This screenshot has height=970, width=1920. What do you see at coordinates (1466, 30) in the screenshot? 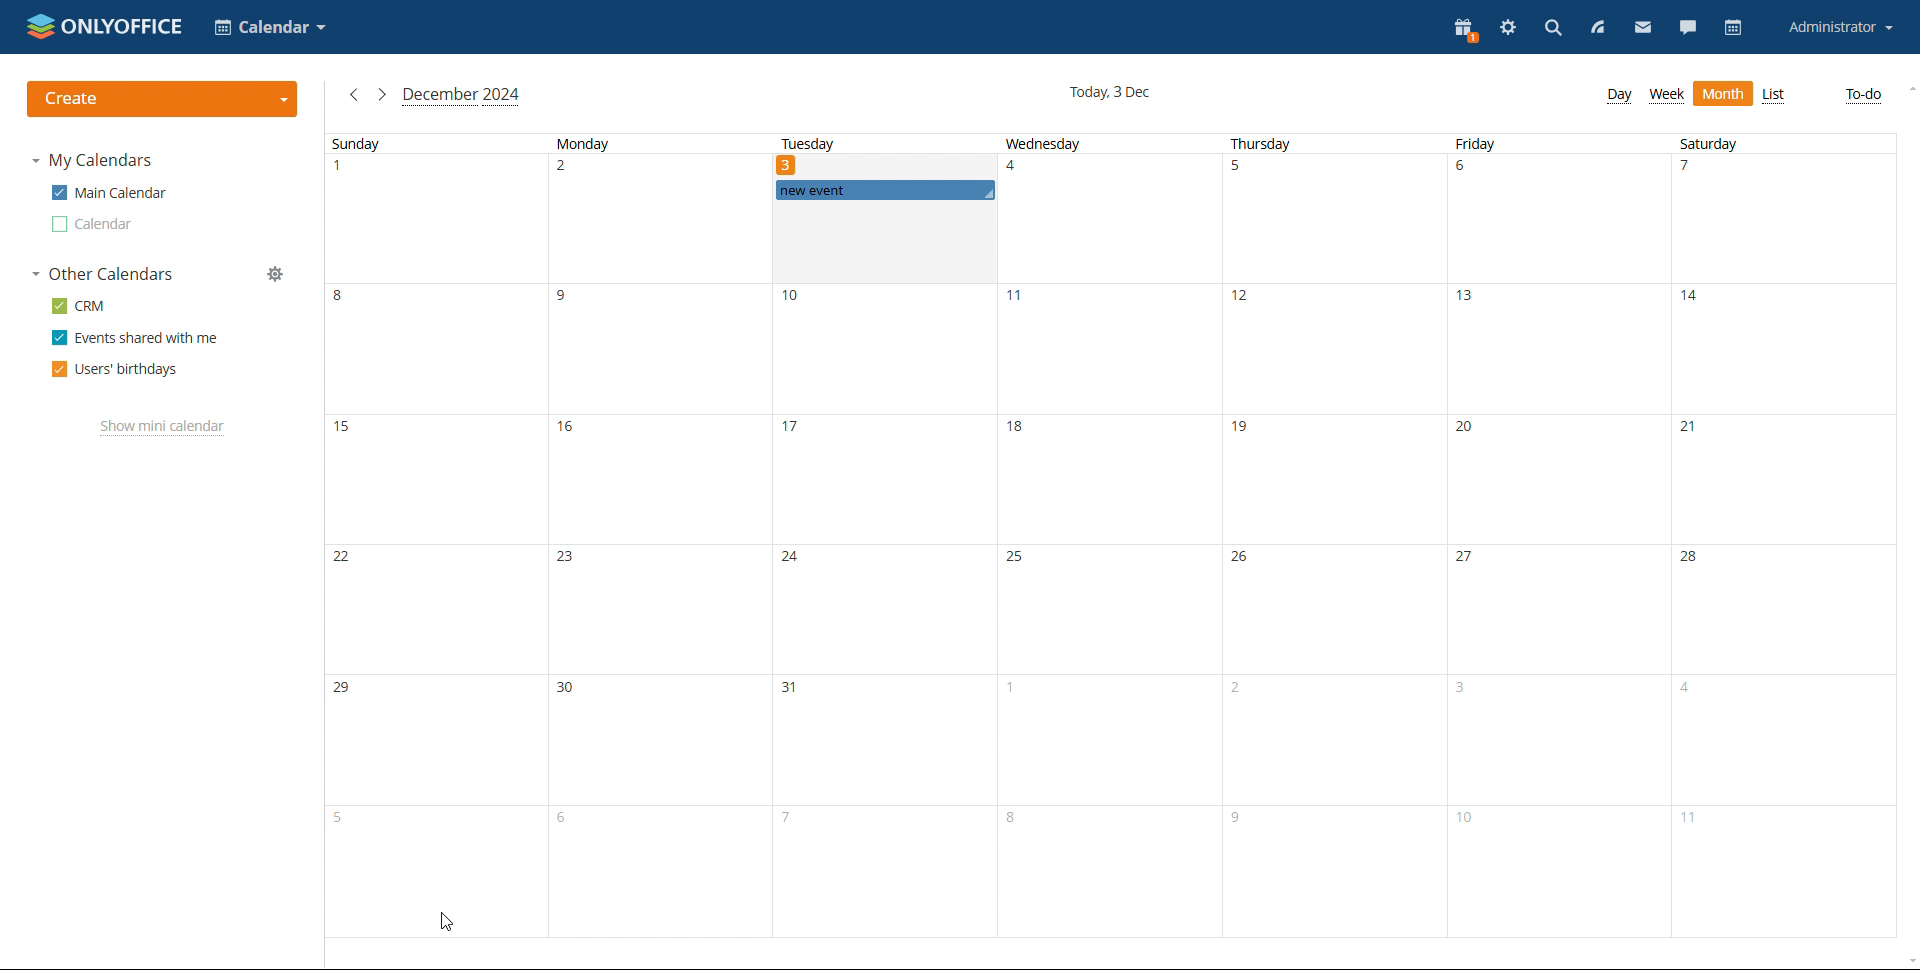
I see `present` at bounding box center [1466, 30].